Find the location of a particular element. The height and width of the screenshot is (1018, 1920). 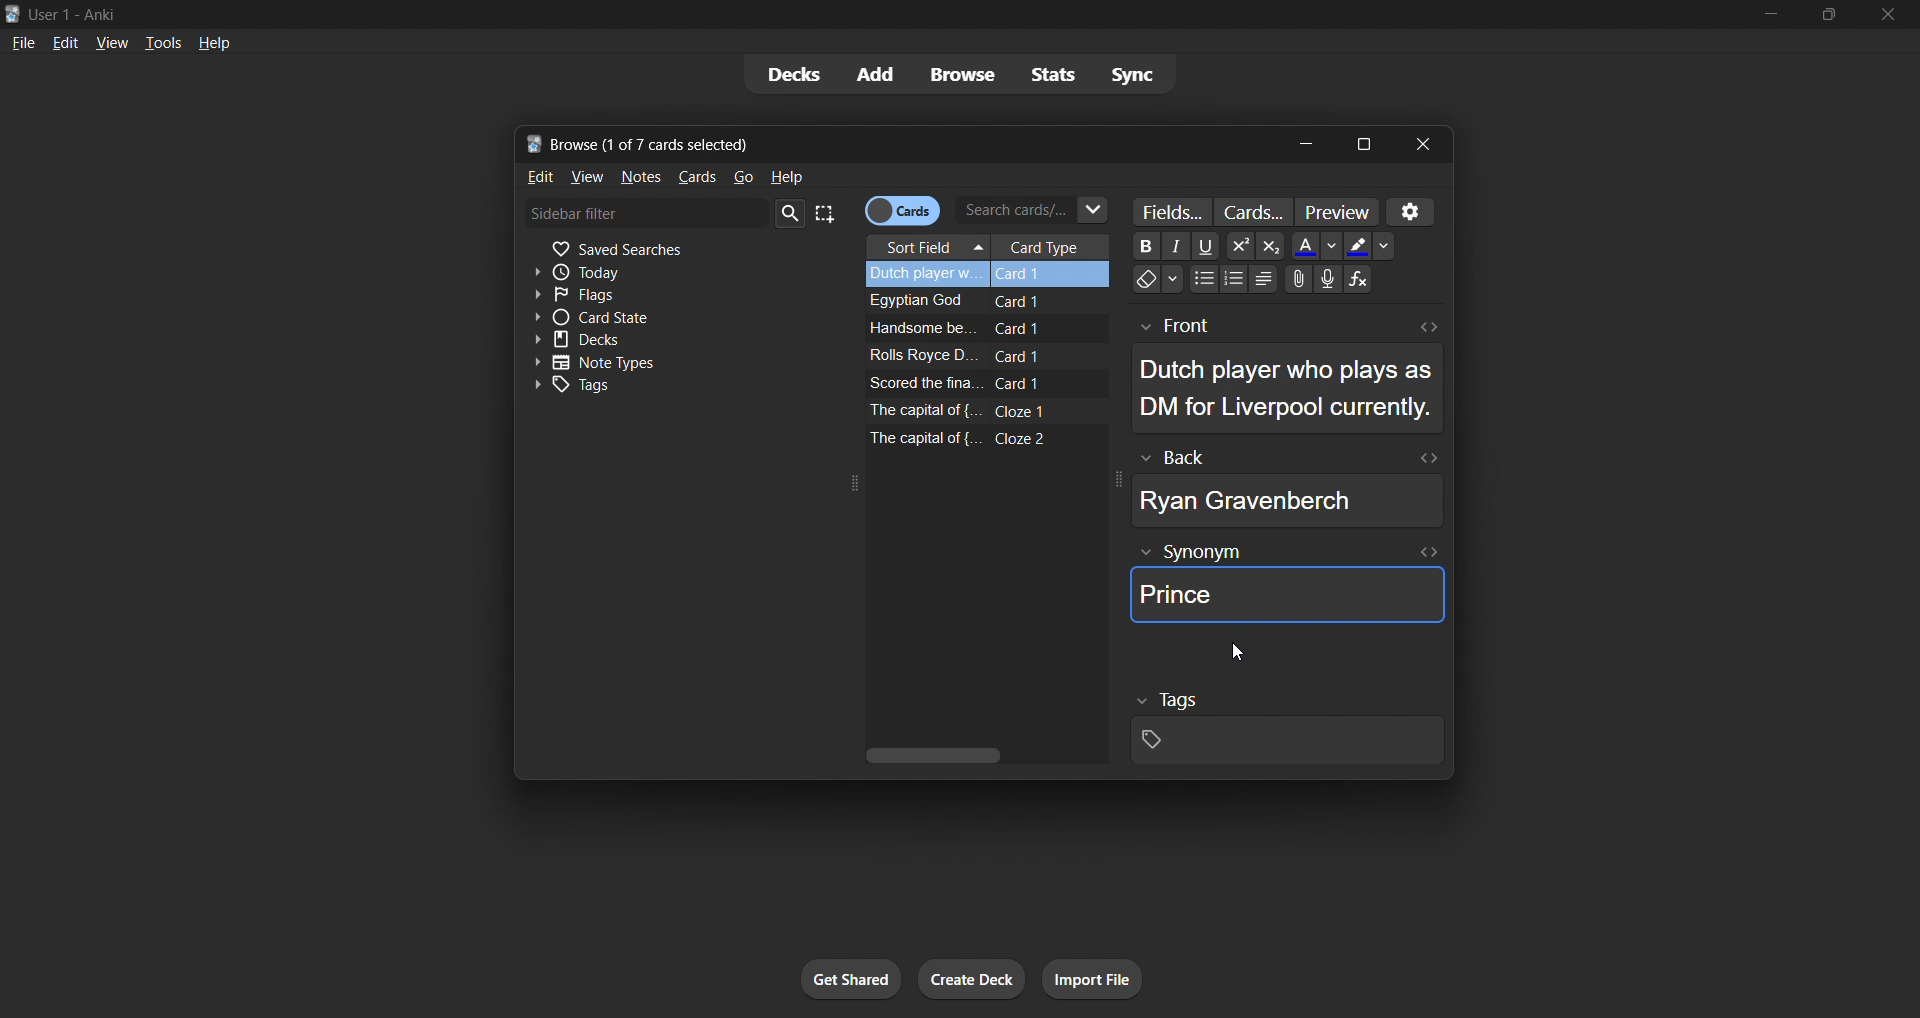

Font Color is located at coordinates (1303, 246).